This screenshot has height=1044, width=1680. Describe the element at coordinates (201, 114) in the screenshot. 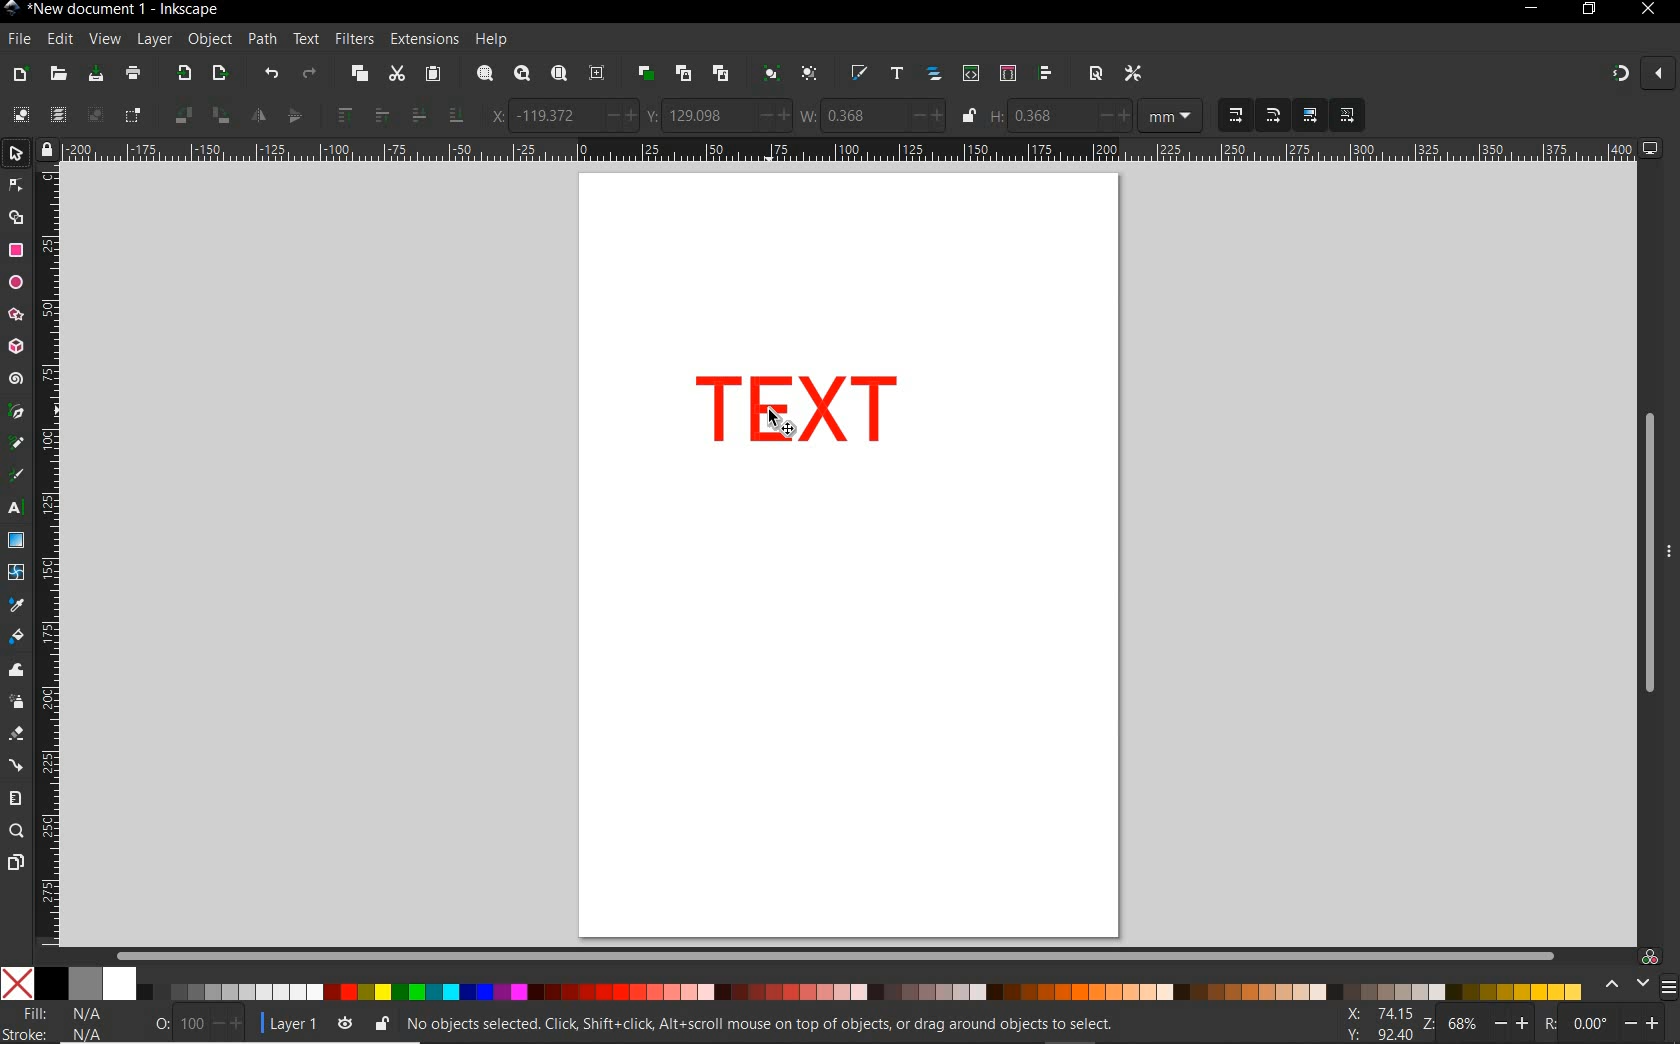

I see `OBJECT ROTATE` at that location.